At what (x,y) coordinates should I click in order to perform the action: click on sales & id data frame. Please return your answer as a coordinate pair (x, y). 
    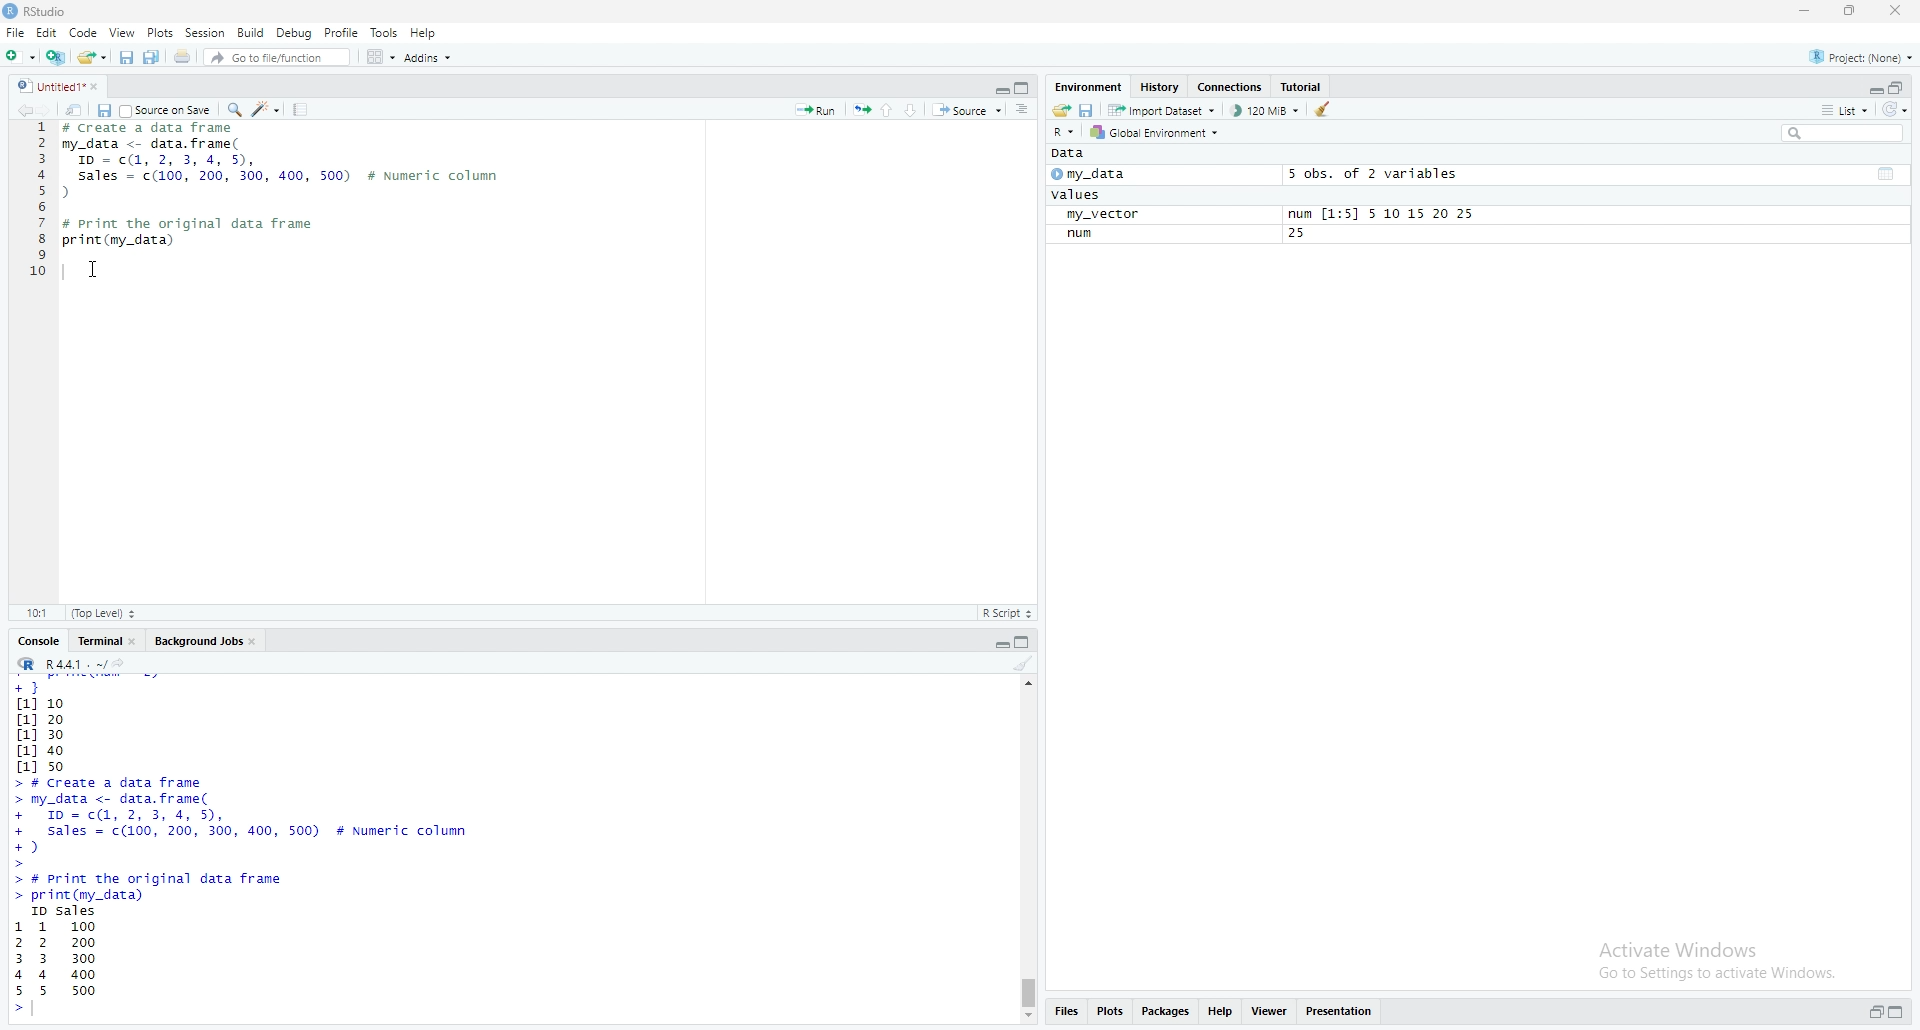
    Looking at the image, I should click on (272, 823).